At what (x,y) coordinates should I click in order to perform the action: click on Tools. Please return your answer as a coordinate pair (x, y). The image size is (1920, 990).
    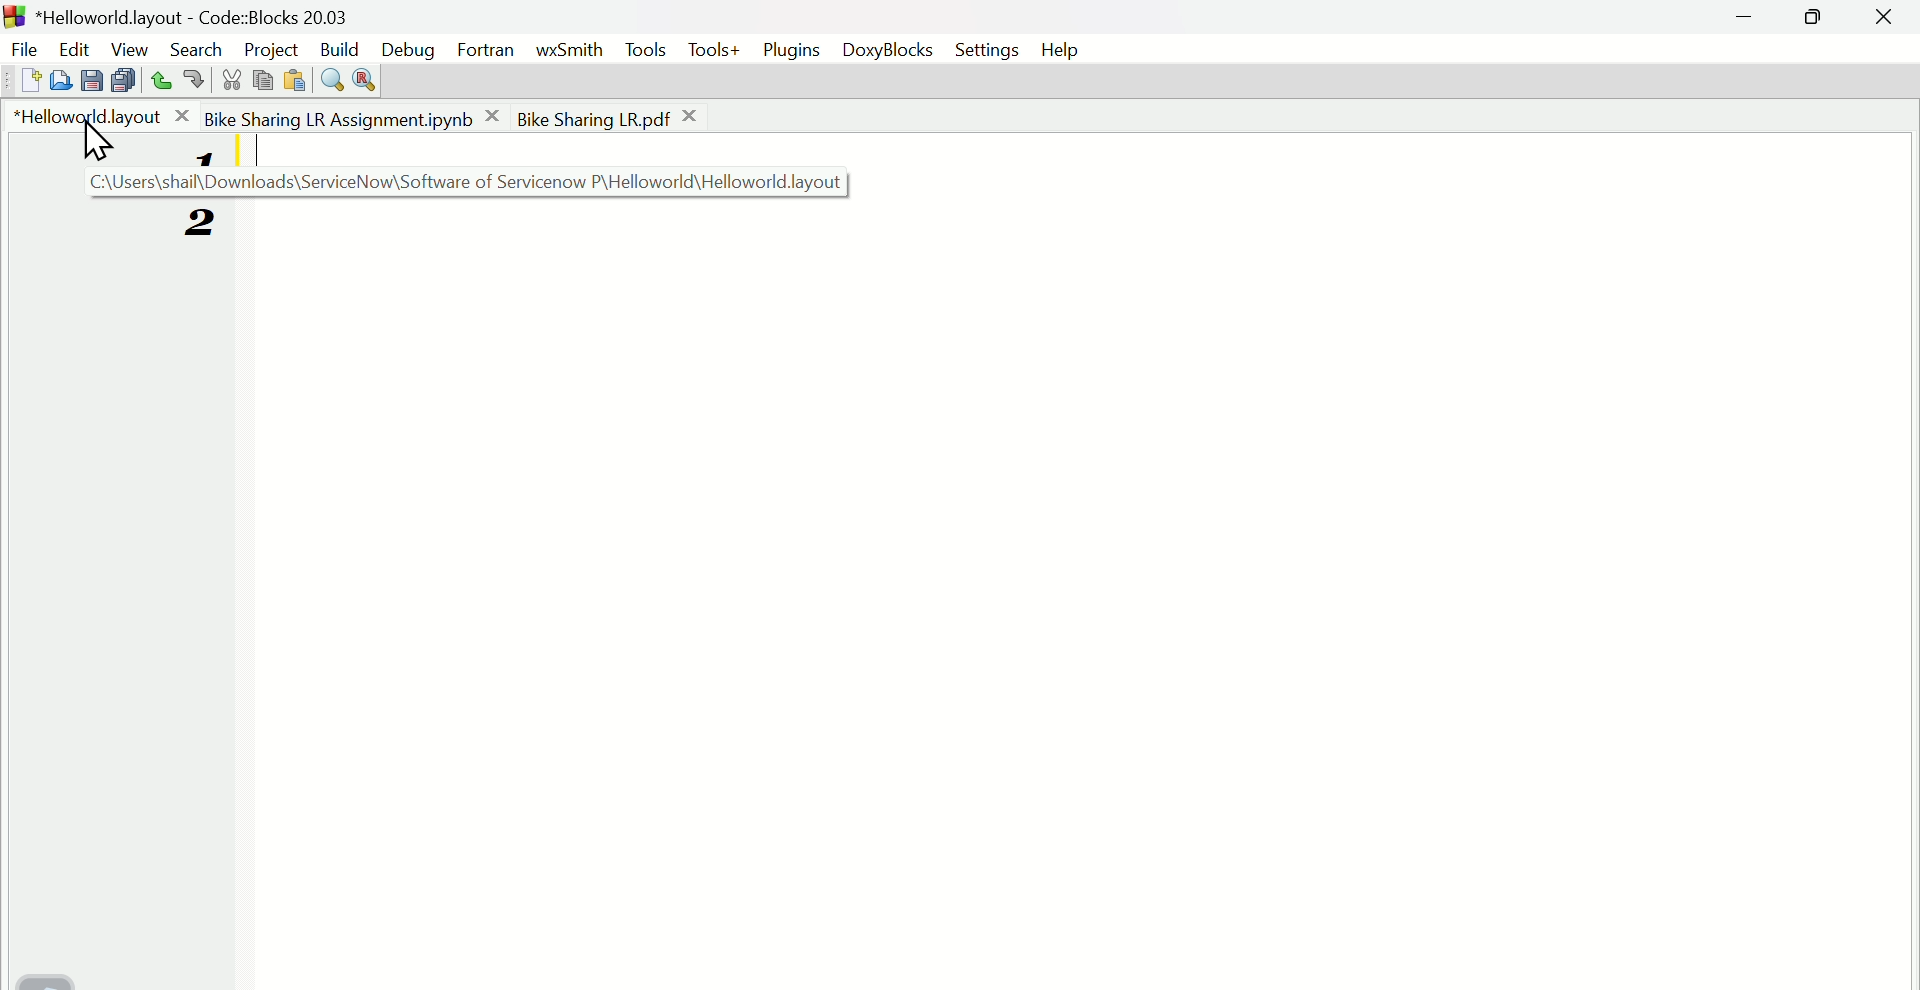
    Looking at the image, I should click on (646, 50).